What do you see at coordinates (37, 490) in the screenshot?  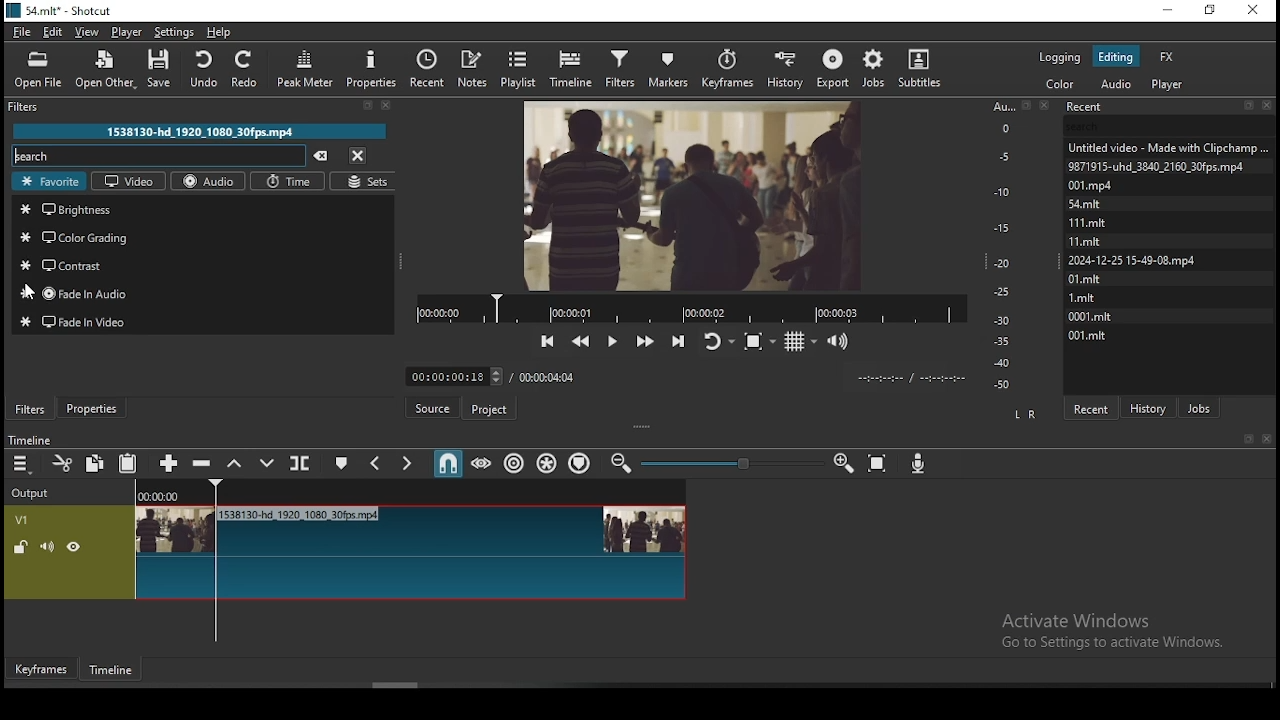 I see `output` at bounding box center [37, 490].